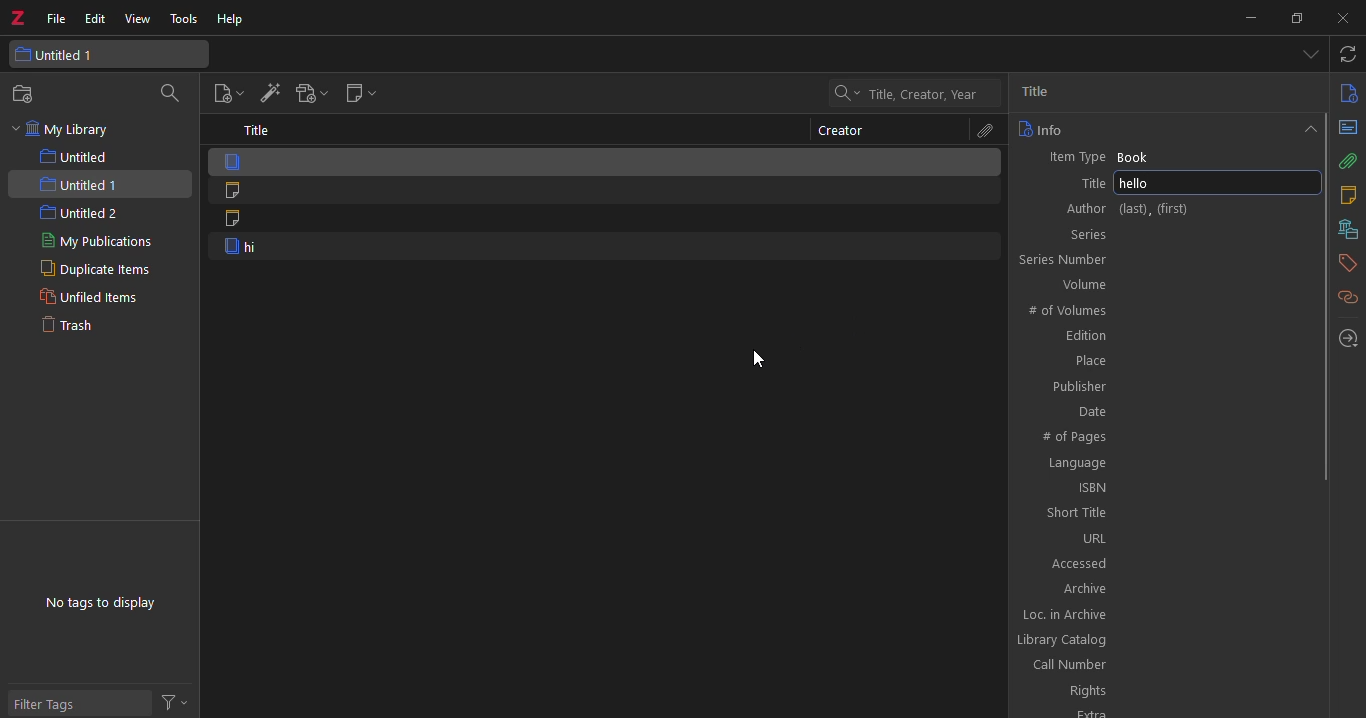 The image size is (1366, 718). I want to click on Edition, so click(1168, 337).